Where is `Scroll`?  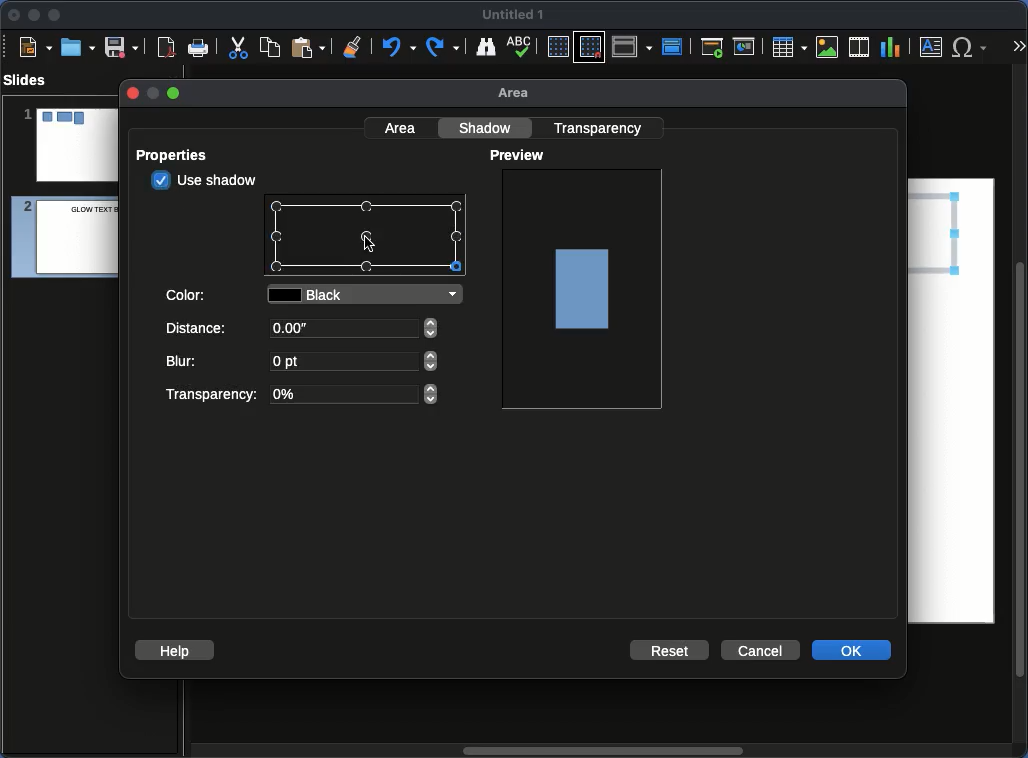
Scroll is located at coordinates (1022, 413).